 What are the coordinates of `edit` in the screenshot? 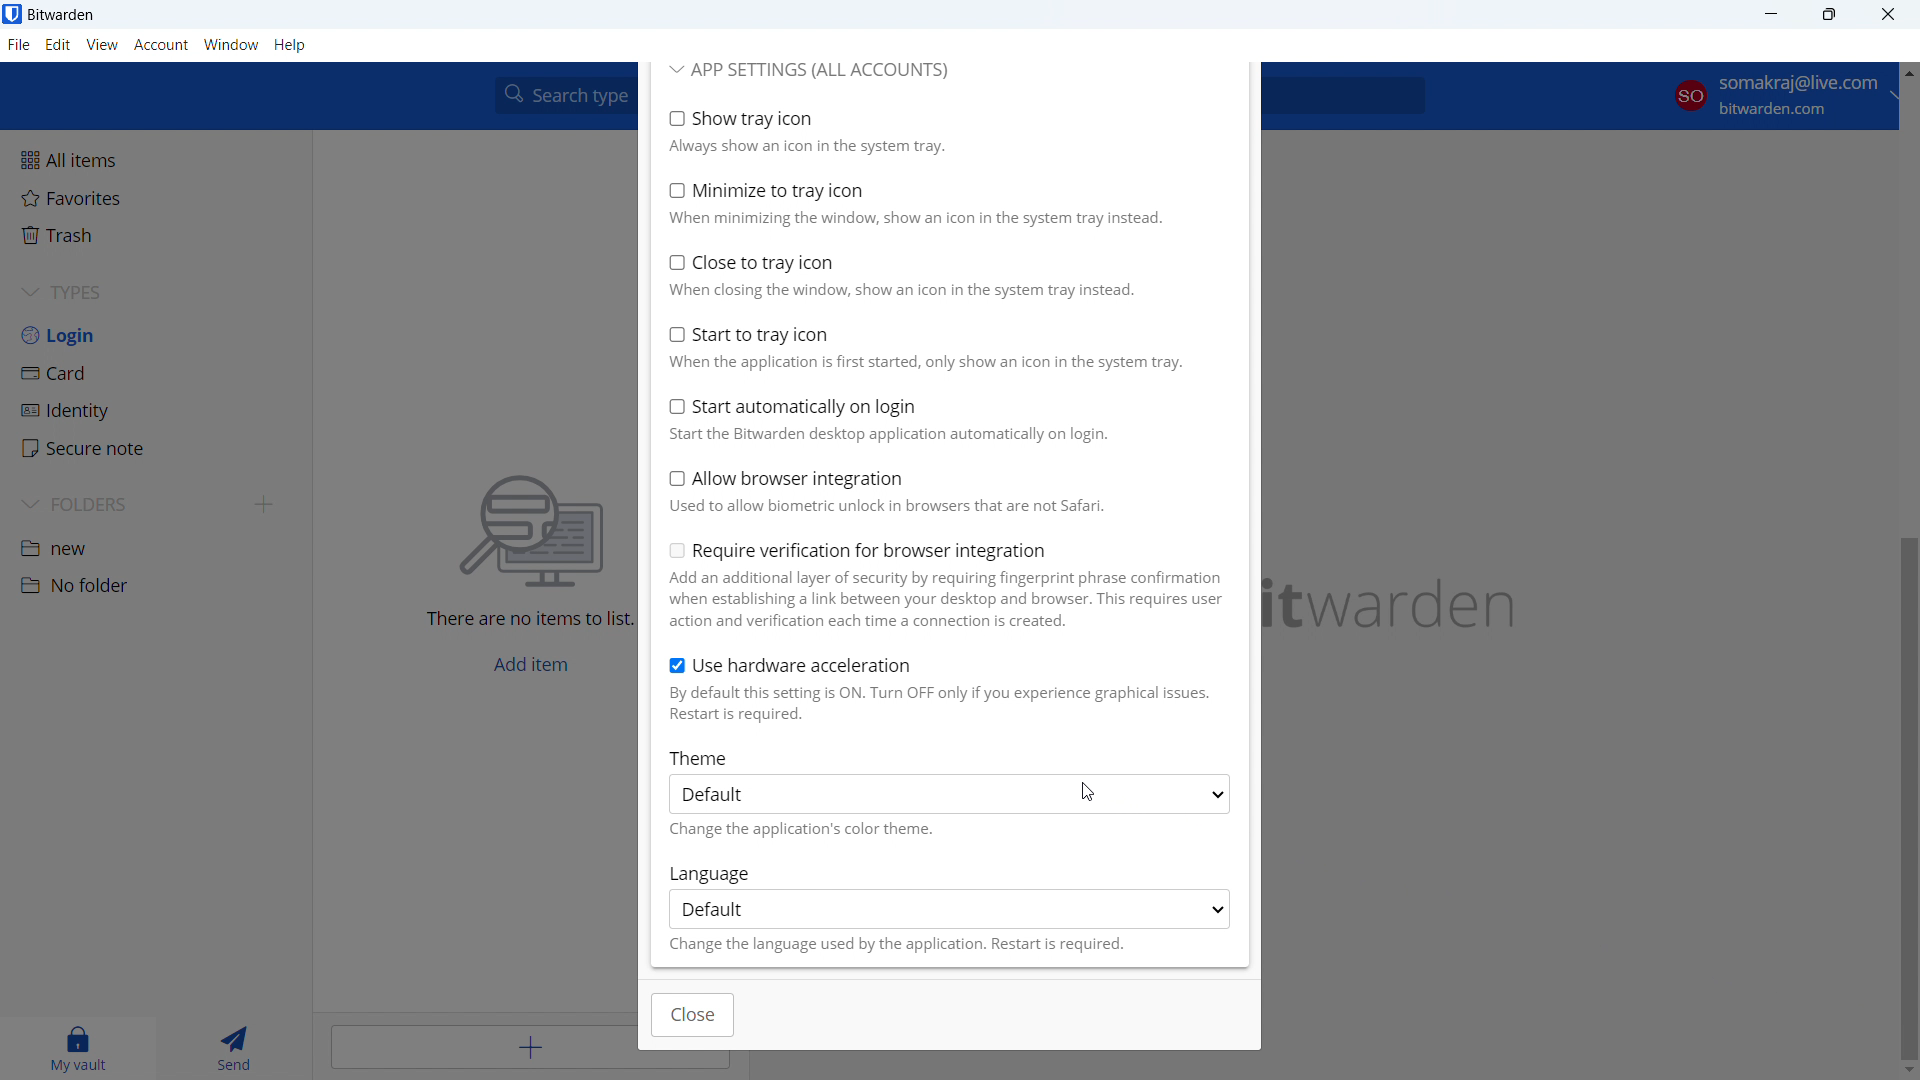 It's located at (59, 45).